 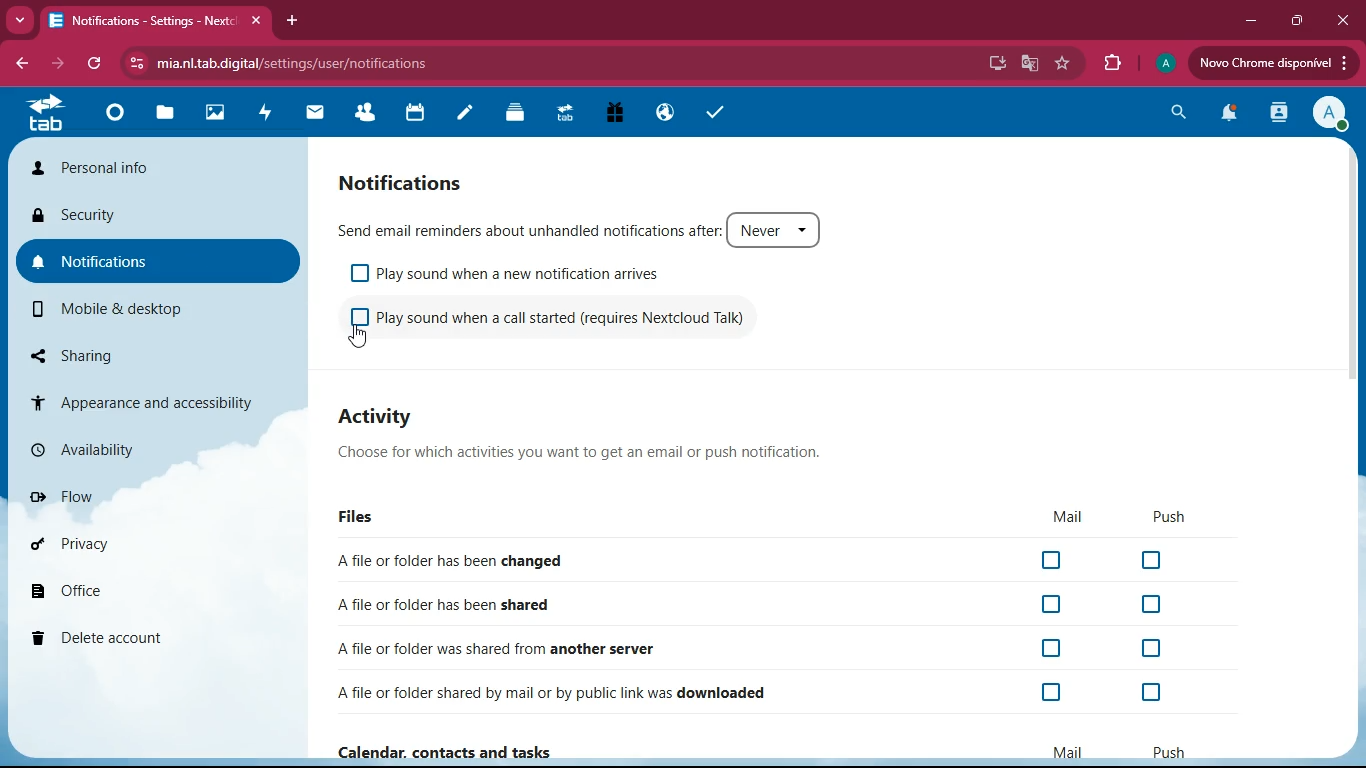 What do you see at coordinates (465, 113) in the screenshot?
I see `notes` at bounding box center [465, 113].